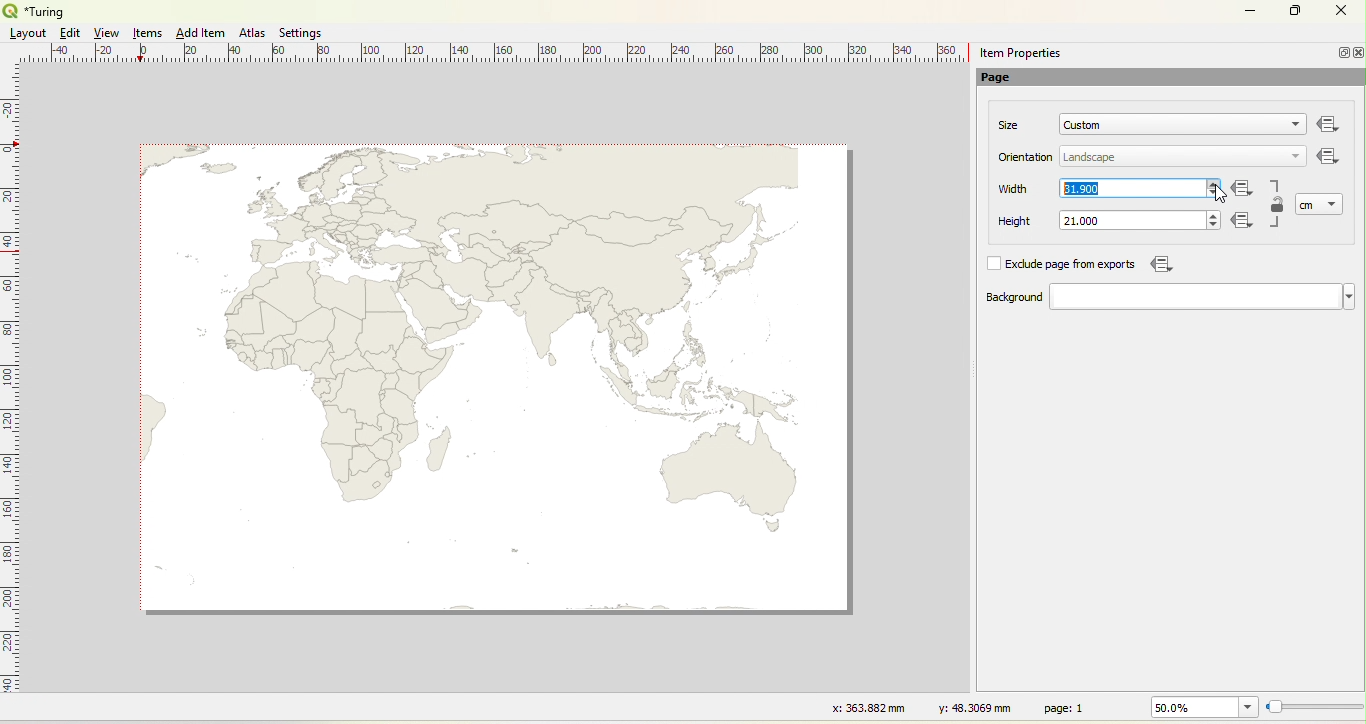 This screenshot has width=1366, height=724. What do you see at coordinates (1340, 13) in the screenshot?
I see `Close` at bounding box center [1340, 13].